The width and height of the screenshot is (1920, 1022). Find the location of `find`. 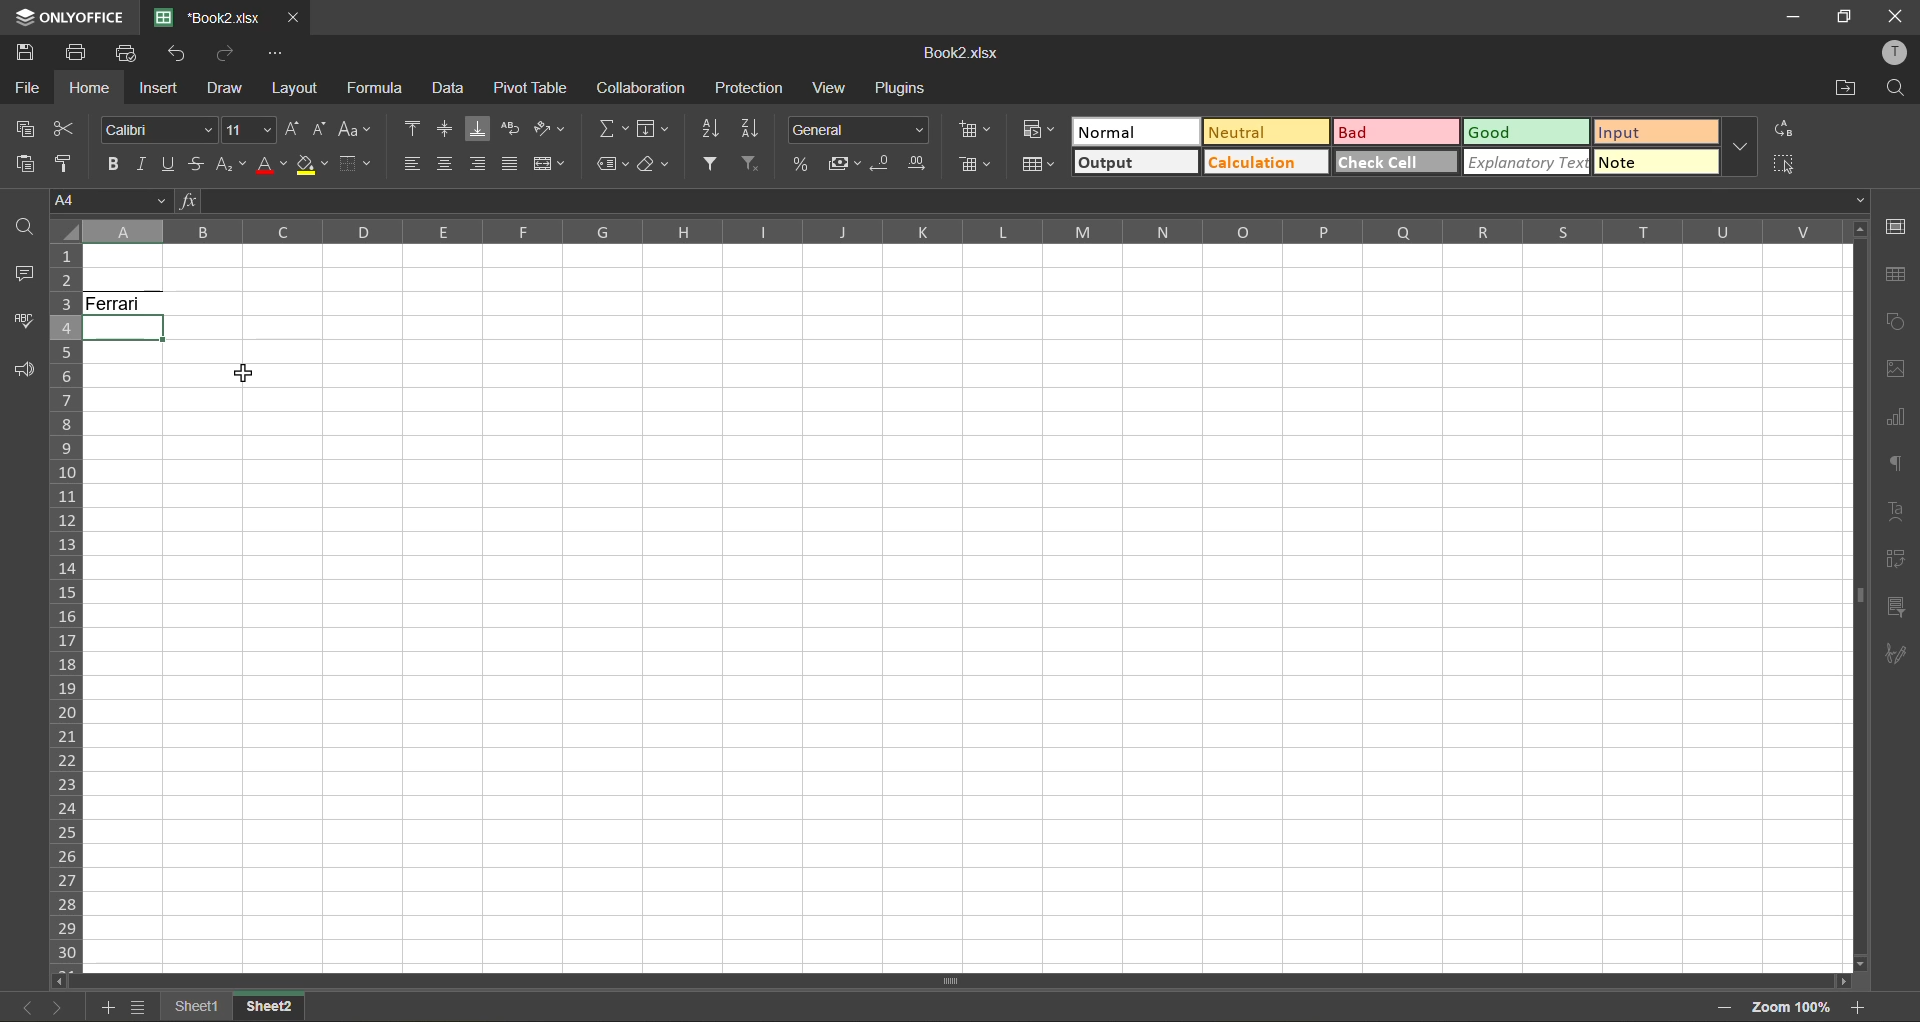

find is located at coordinates (27, 229).